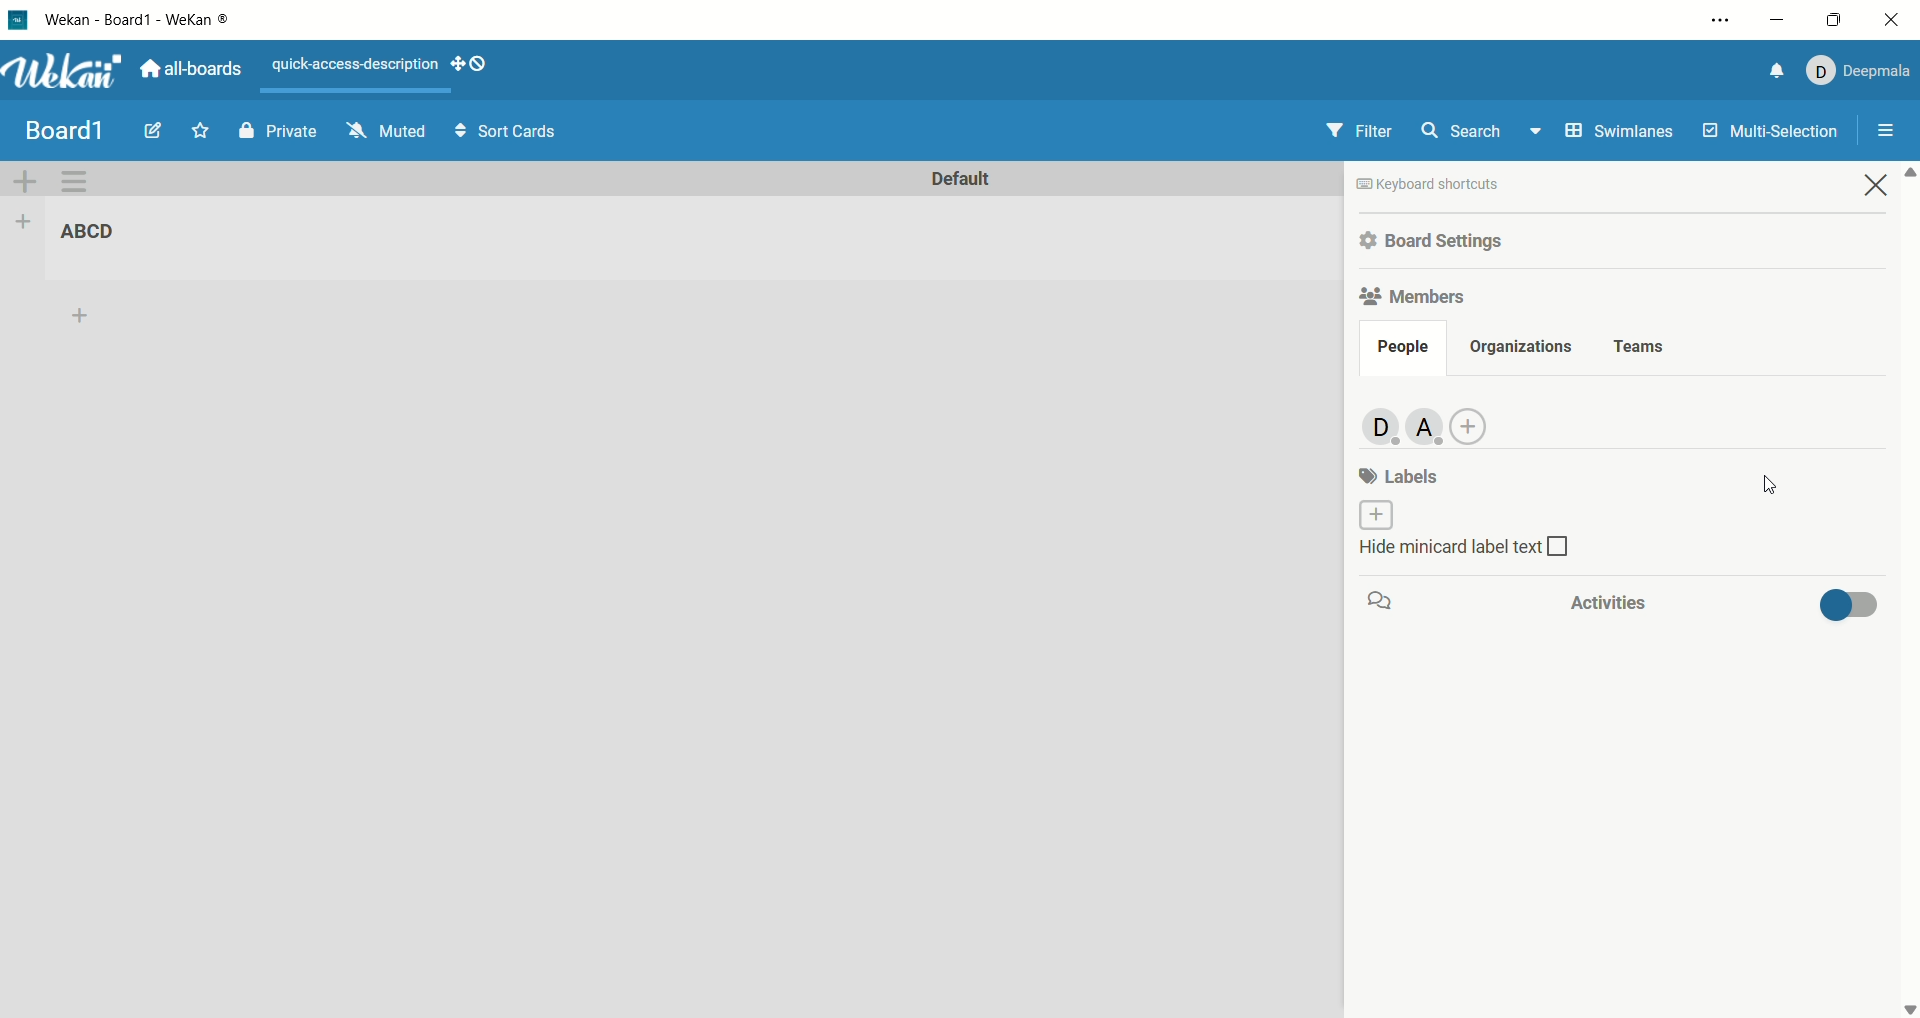  I want to click on account, so click(1860, 71).